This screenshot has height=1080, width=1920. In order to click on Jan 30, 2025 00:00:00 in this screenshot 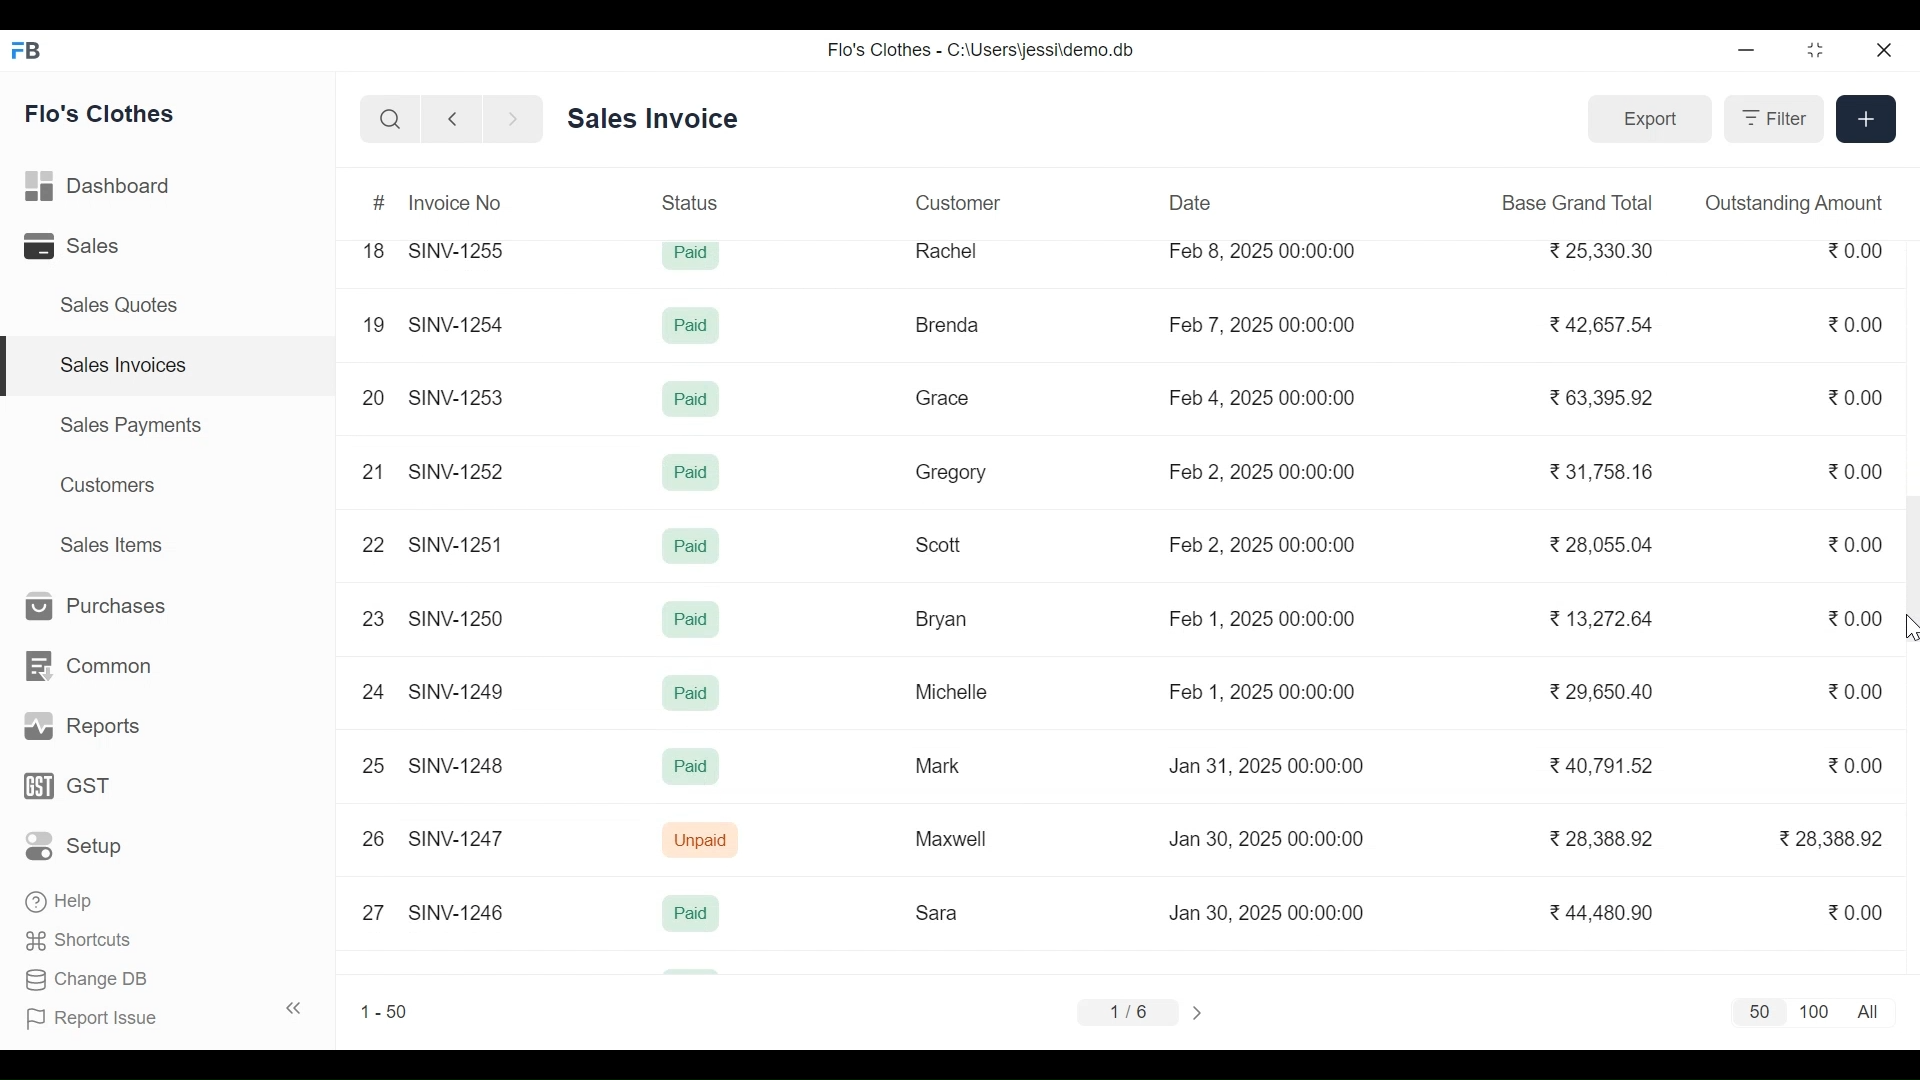, I will do `click(1270, 913)`.